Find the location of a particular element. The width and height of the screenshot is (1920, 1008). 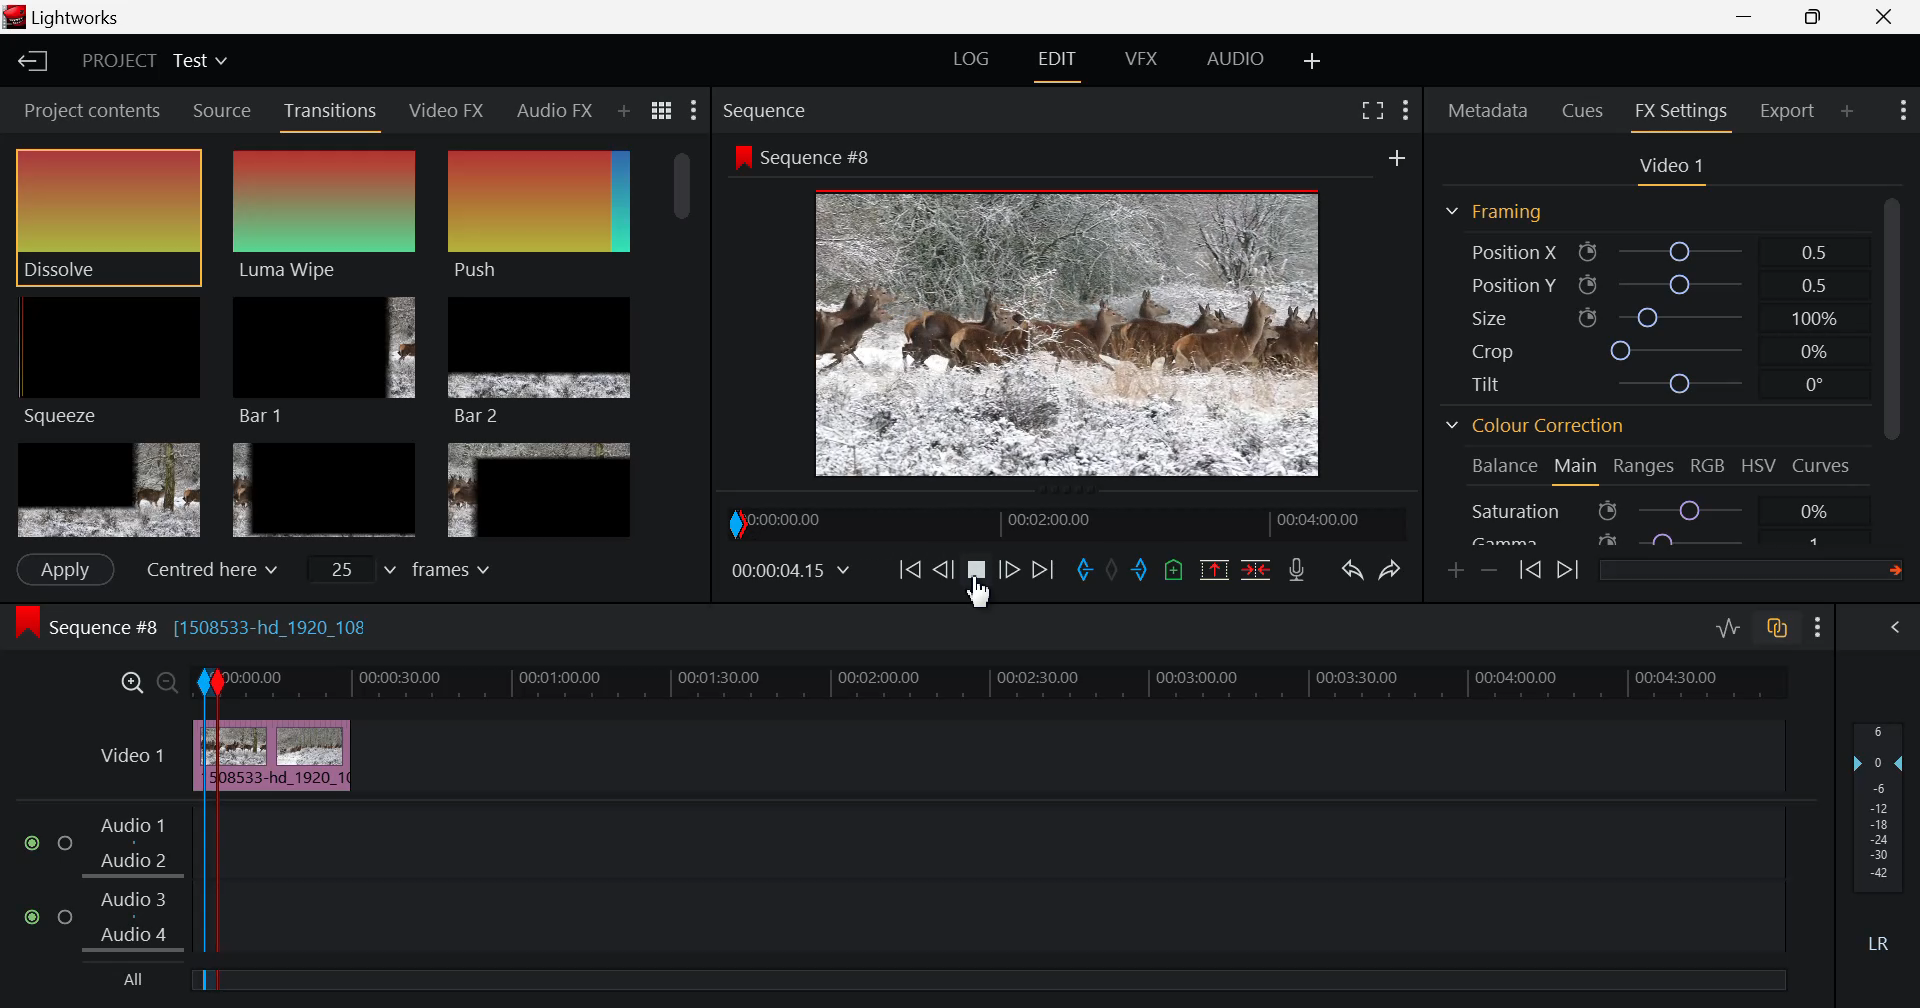

AUDIO is located at coordinates (1237, 58).